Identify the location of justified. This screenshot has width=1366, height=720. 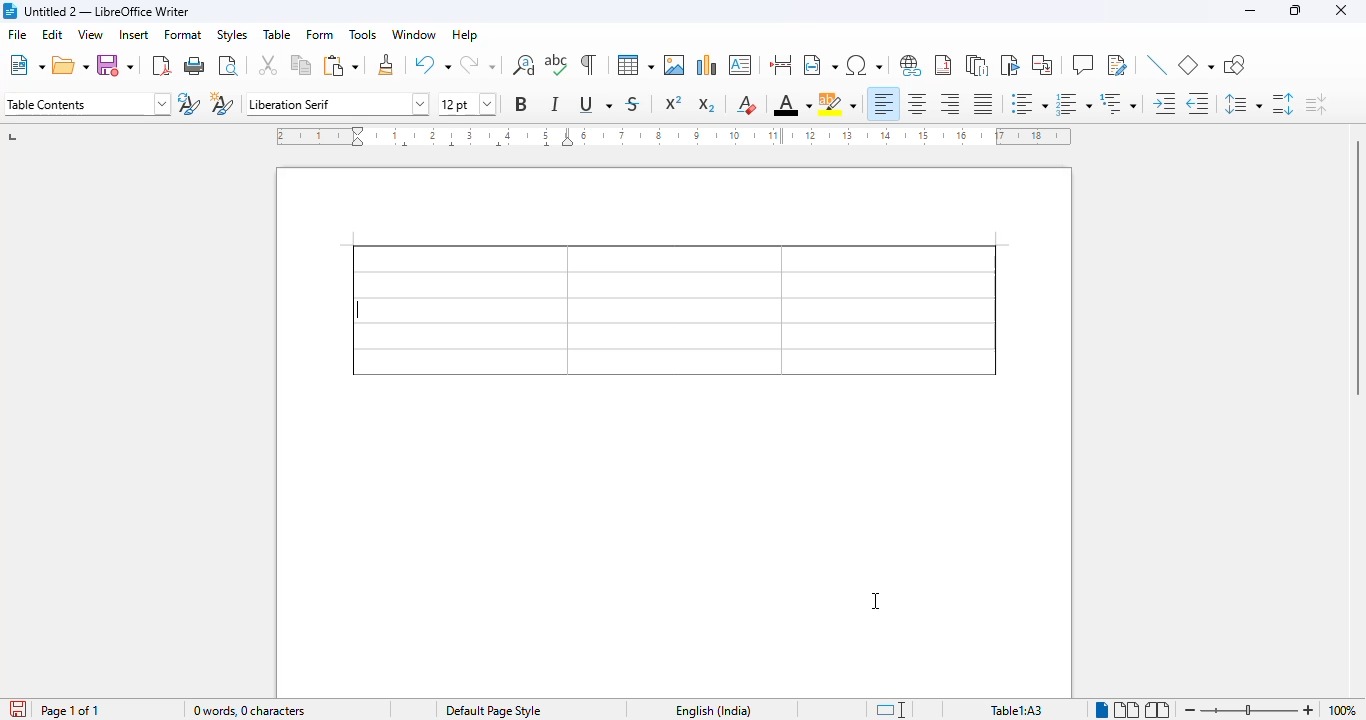
(984, 104).